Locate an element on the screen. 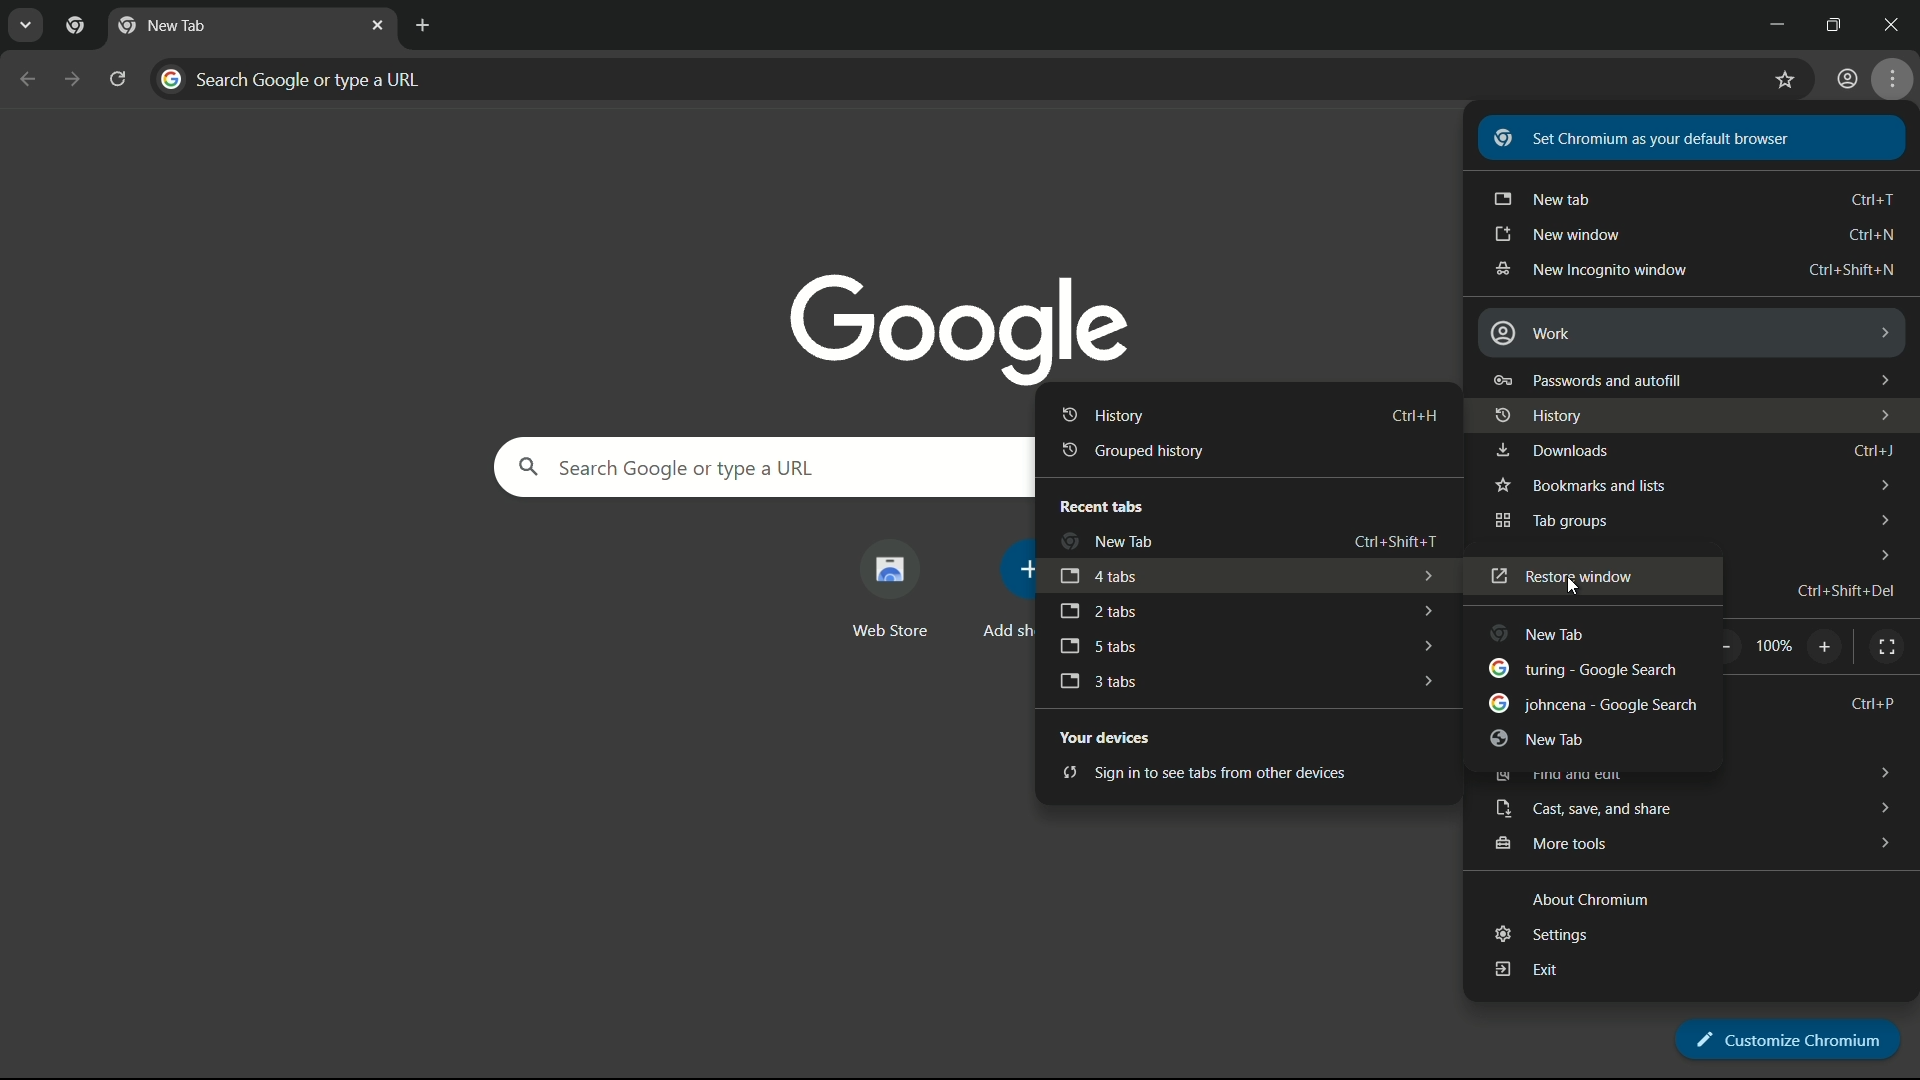 The image size is (1920, 1080). settings is located at coordinates (1895, 78).